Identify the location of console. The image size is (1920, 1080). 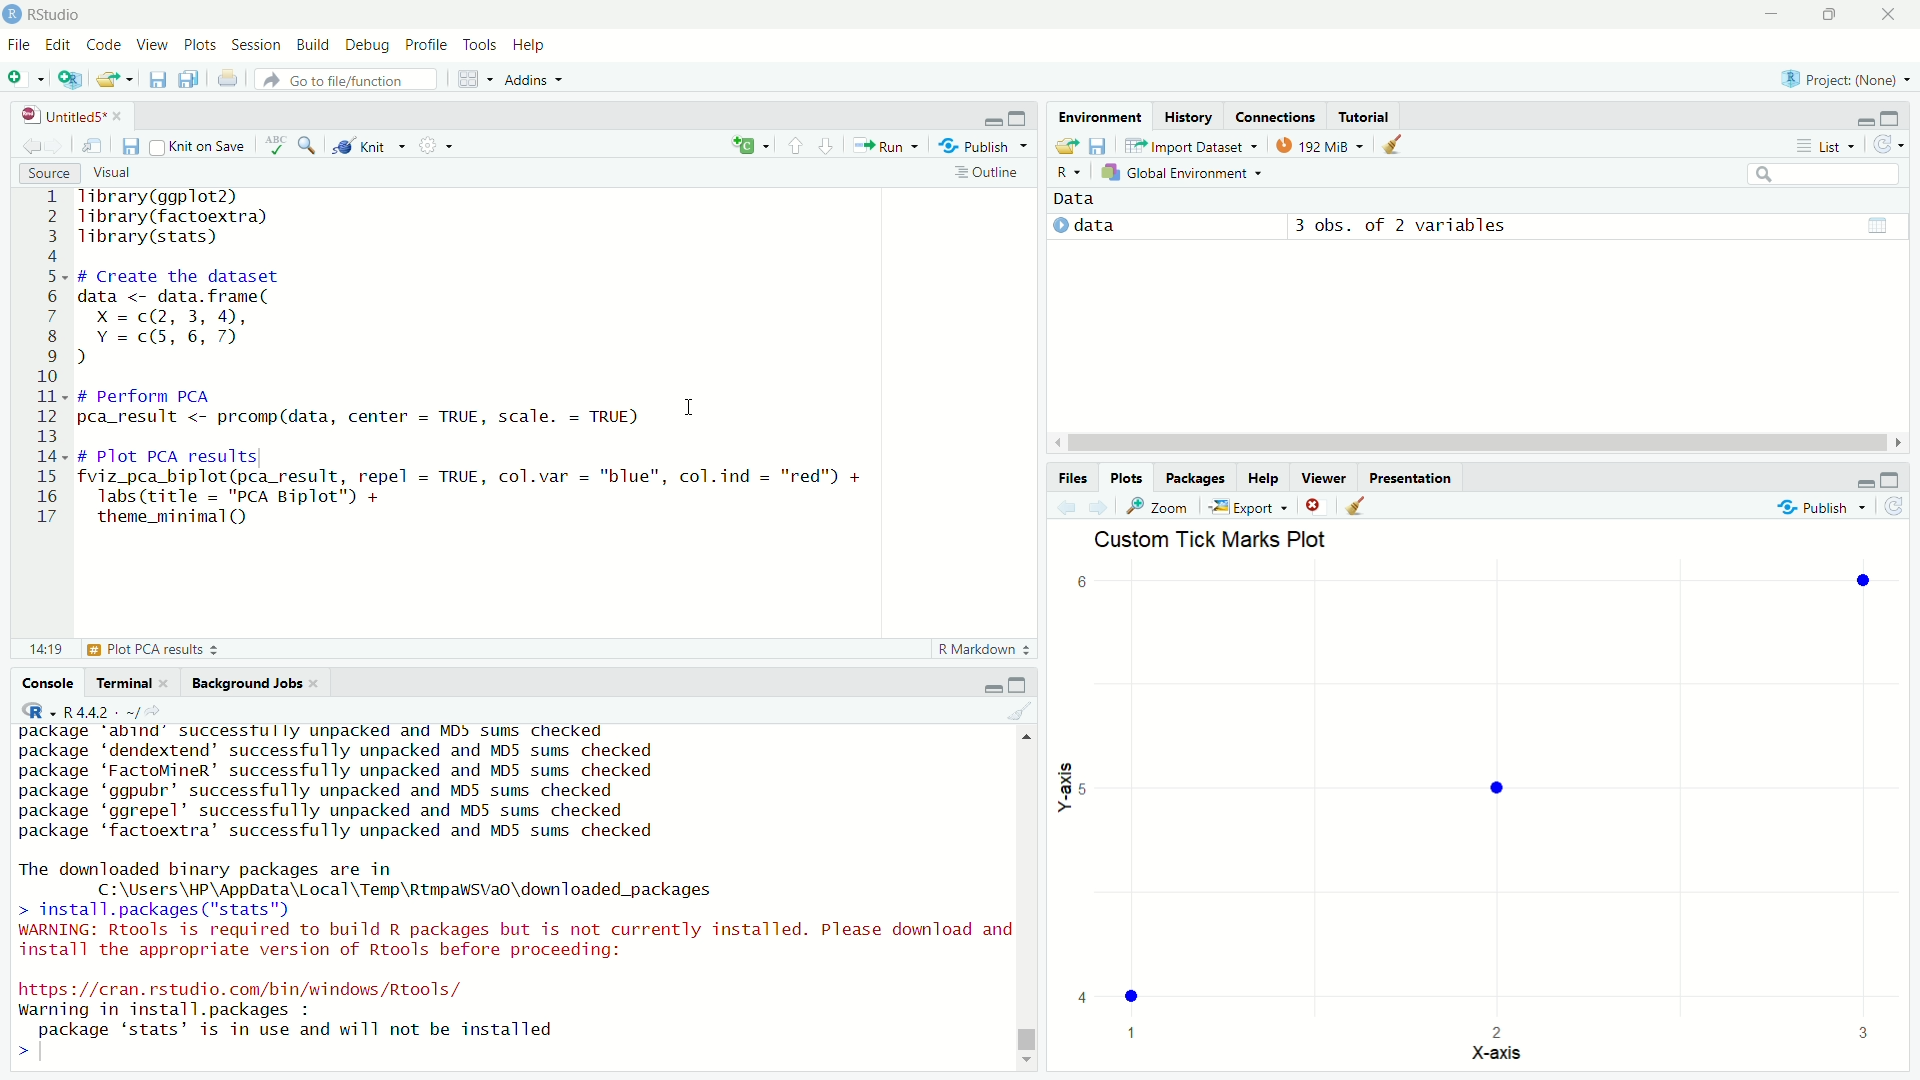
(49, 683).